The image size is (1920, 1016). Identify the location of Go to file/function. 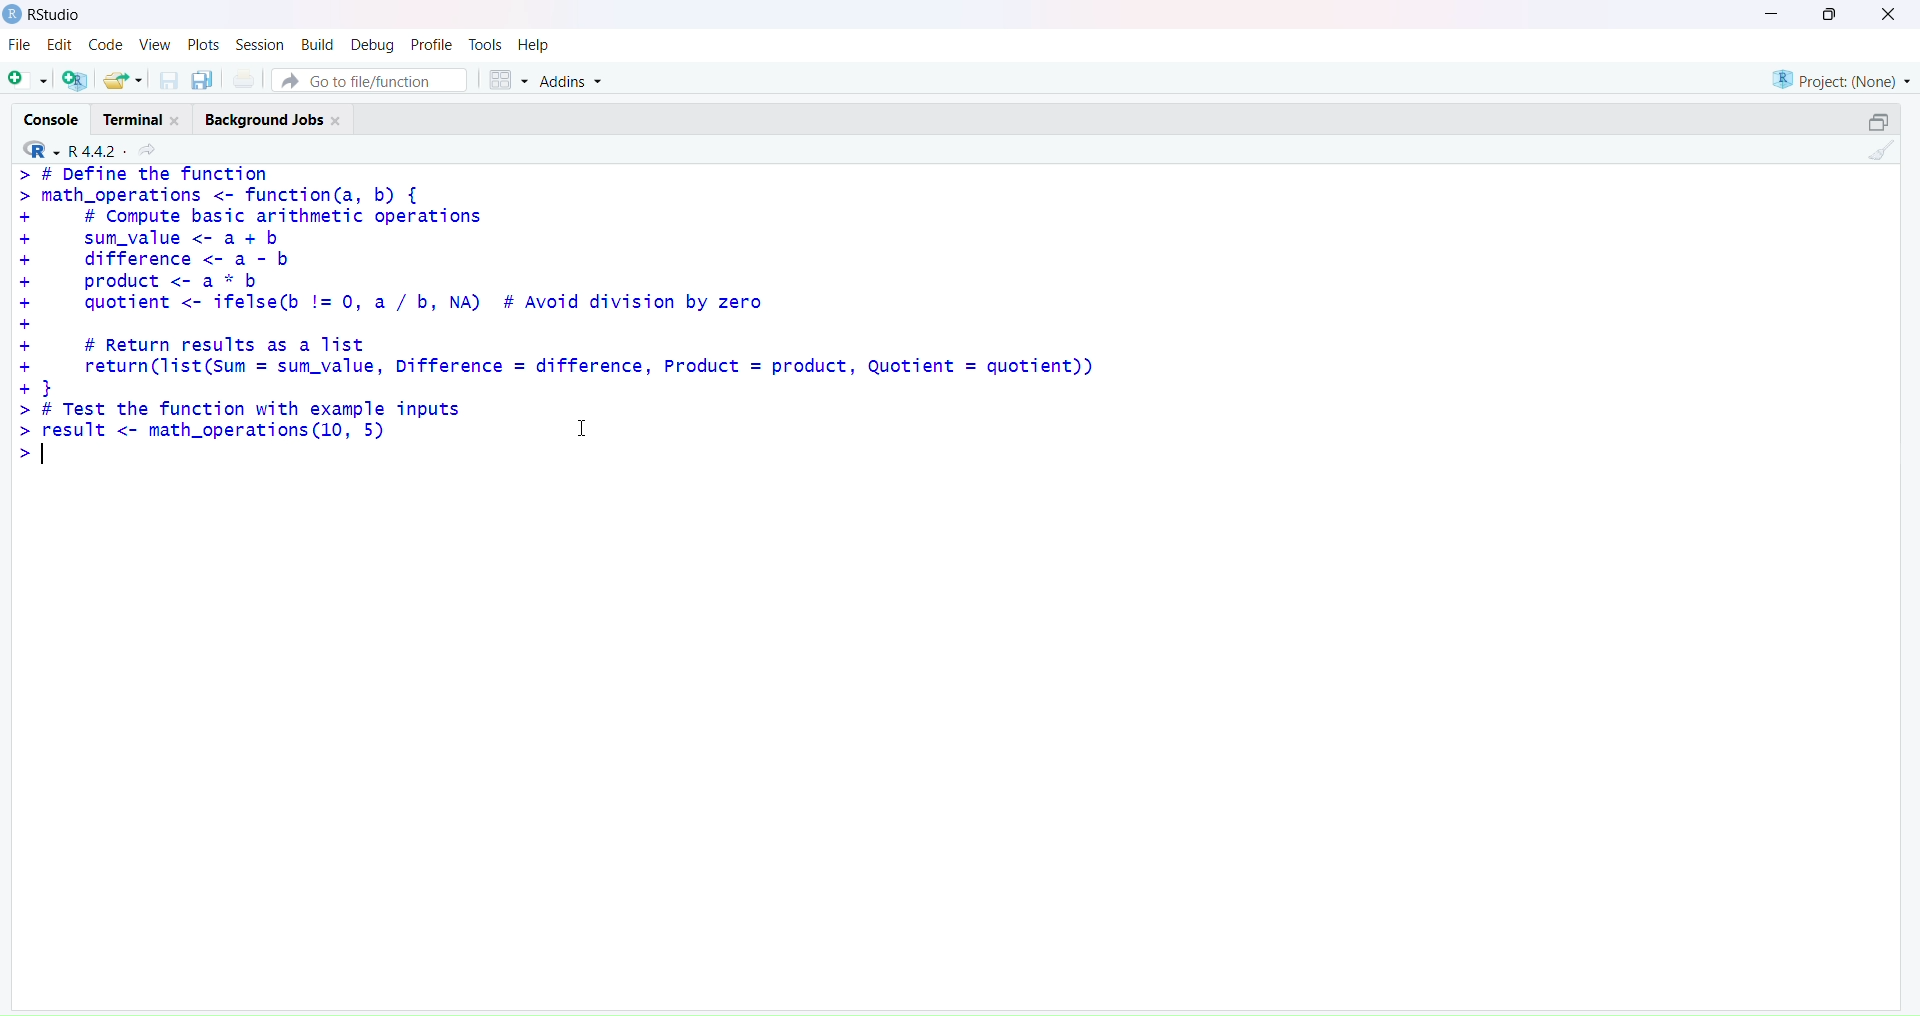
(371, 79).